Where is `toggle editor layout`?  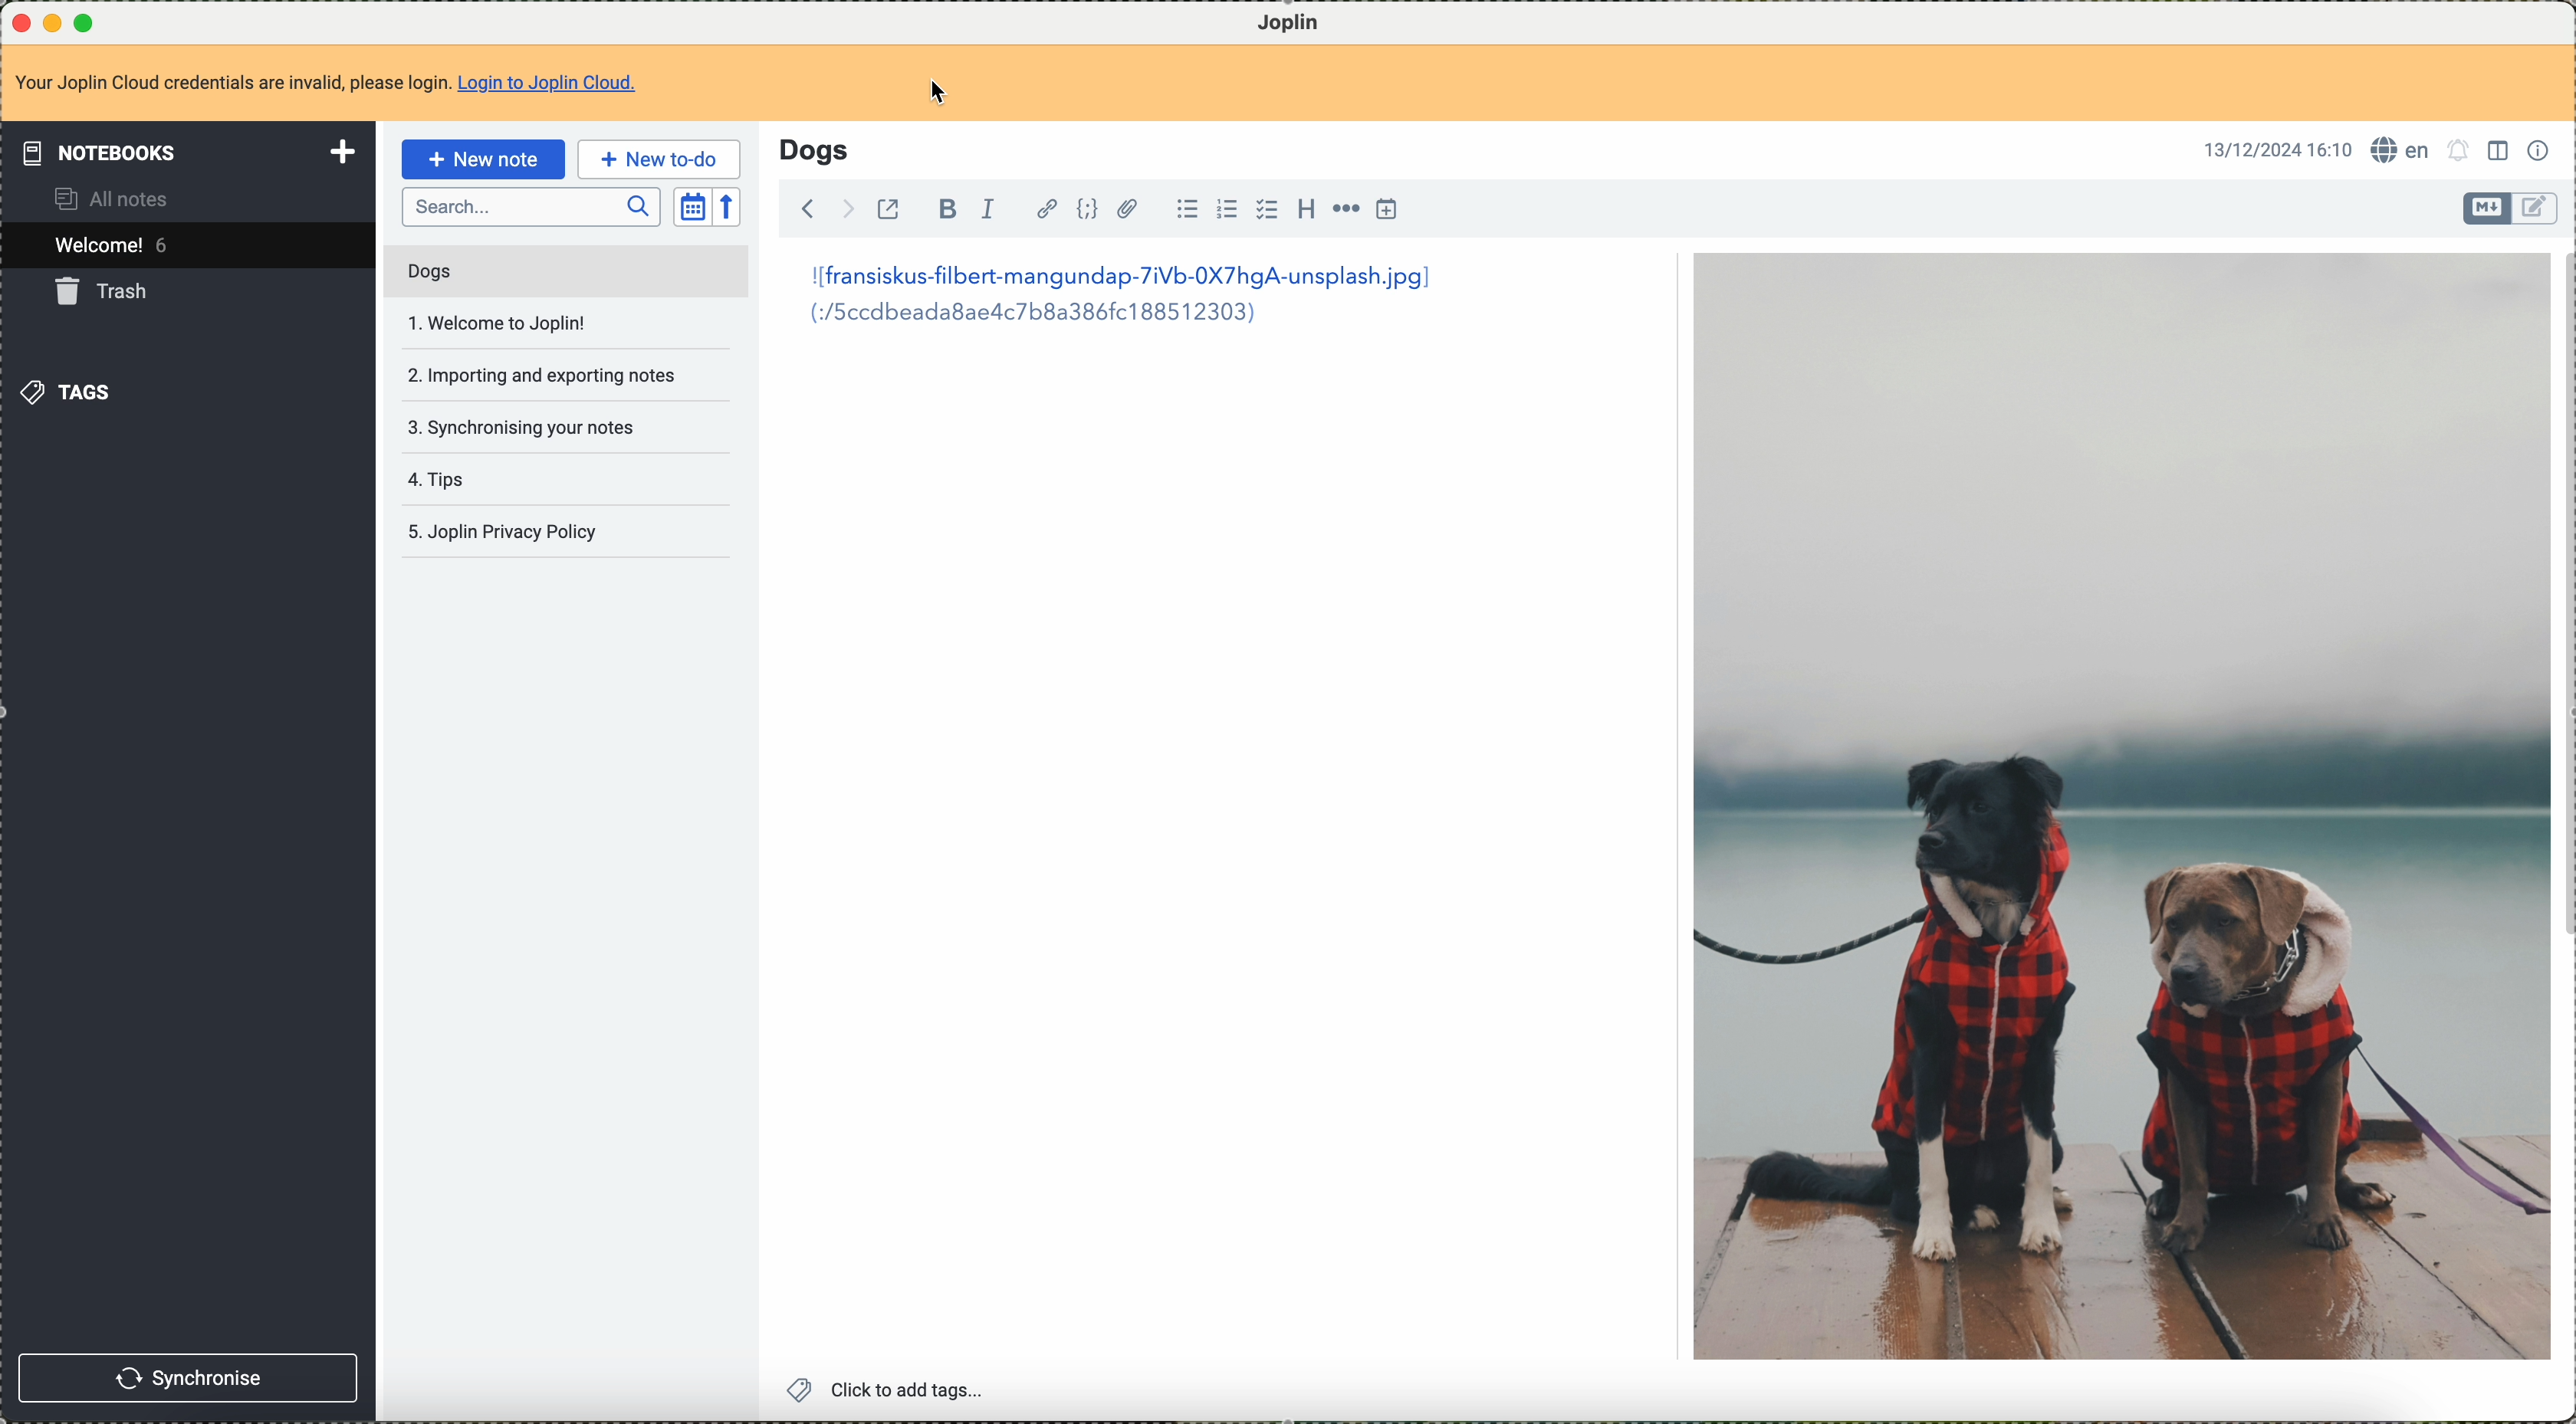
toggle editor layout is located at coordinates (2503, 152).